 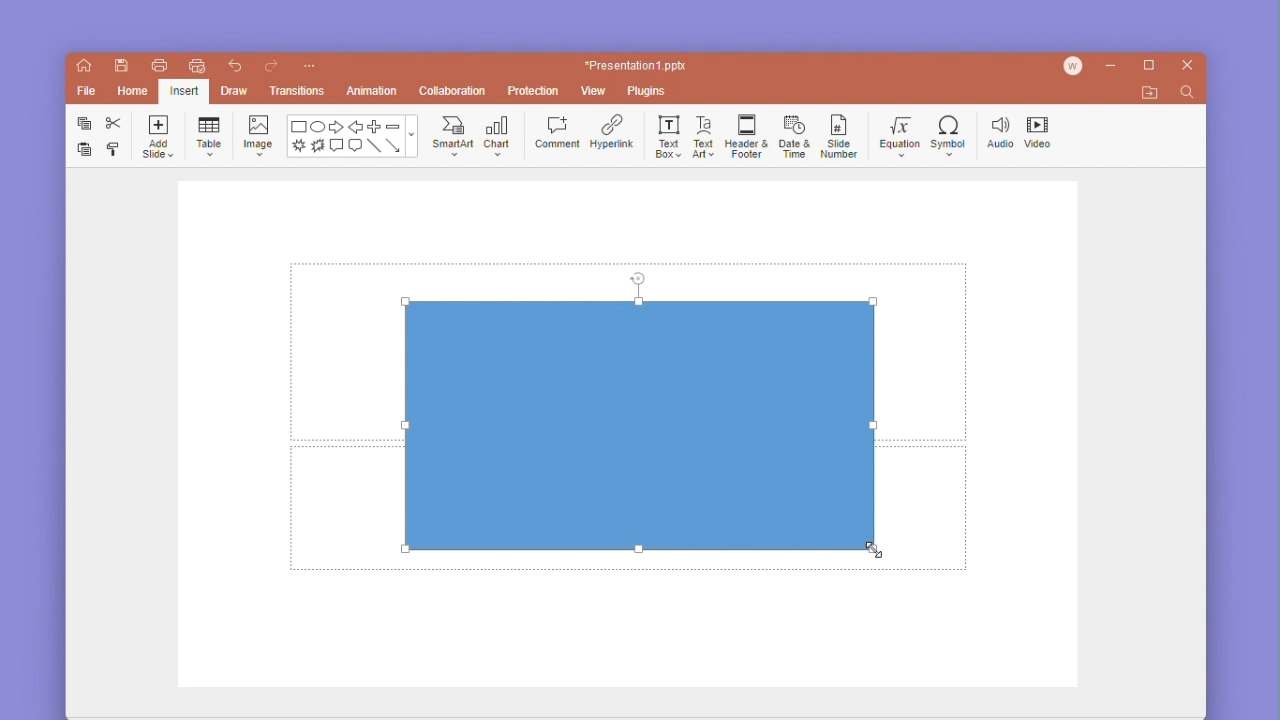 What do you see at coordinates (949, 130) in the screenshot?
I see `symbol` at bounding box center [949, 130].